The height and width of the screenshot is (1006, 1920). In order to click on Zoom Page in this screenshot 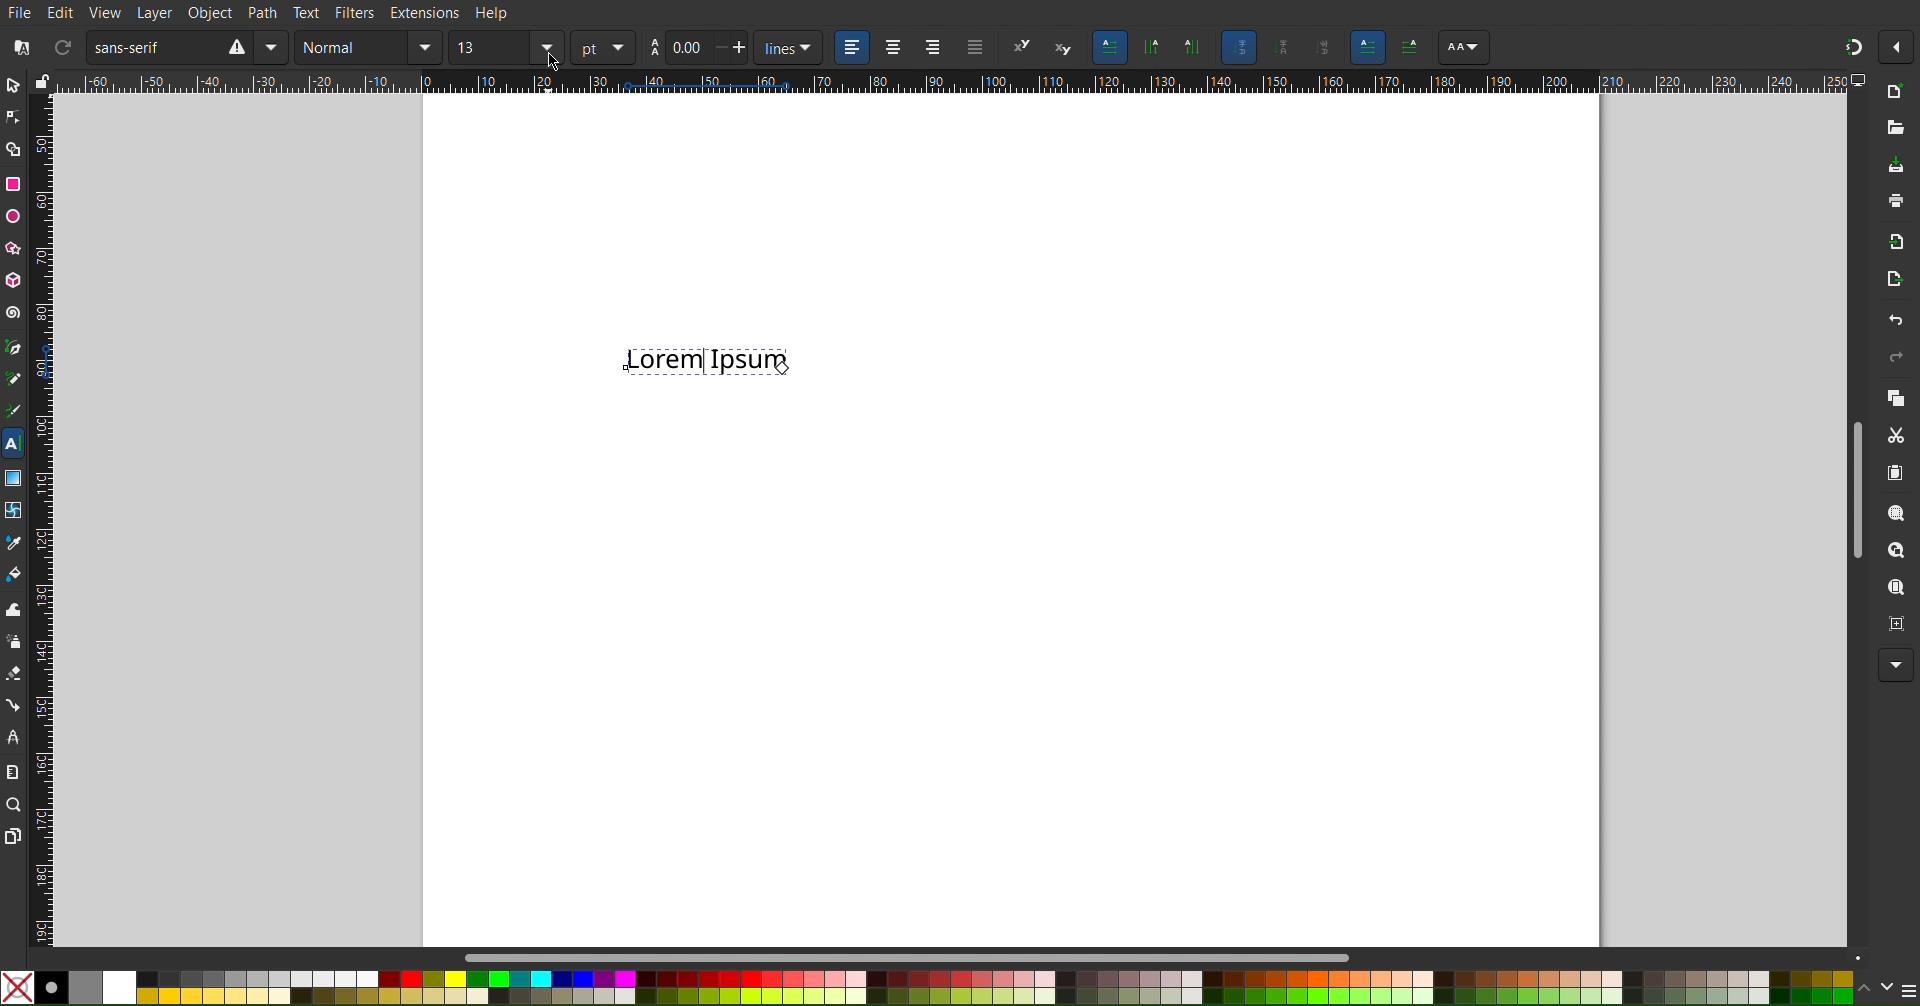, I will do `click(1895, 587)`.